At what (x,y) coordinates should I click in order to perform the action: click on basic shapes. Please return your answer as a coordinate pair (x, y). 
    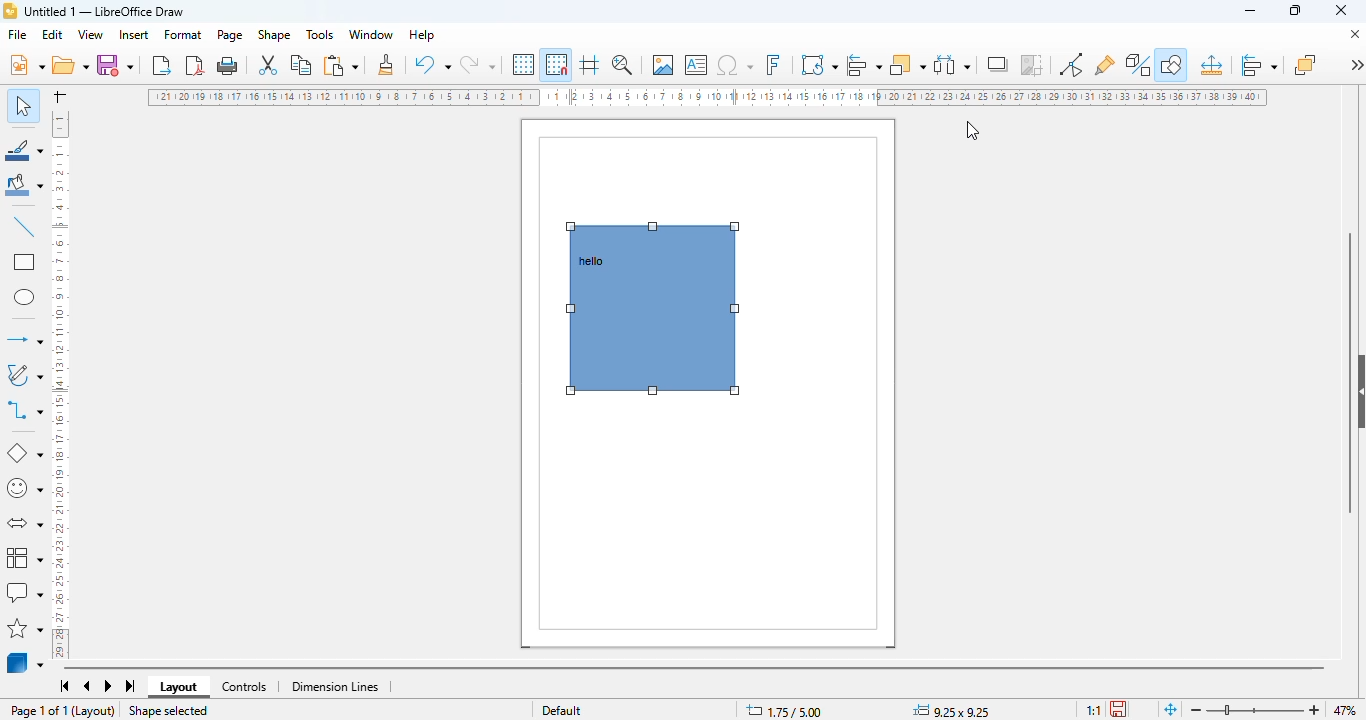
    Looking at the image, I should click on (23, 453).